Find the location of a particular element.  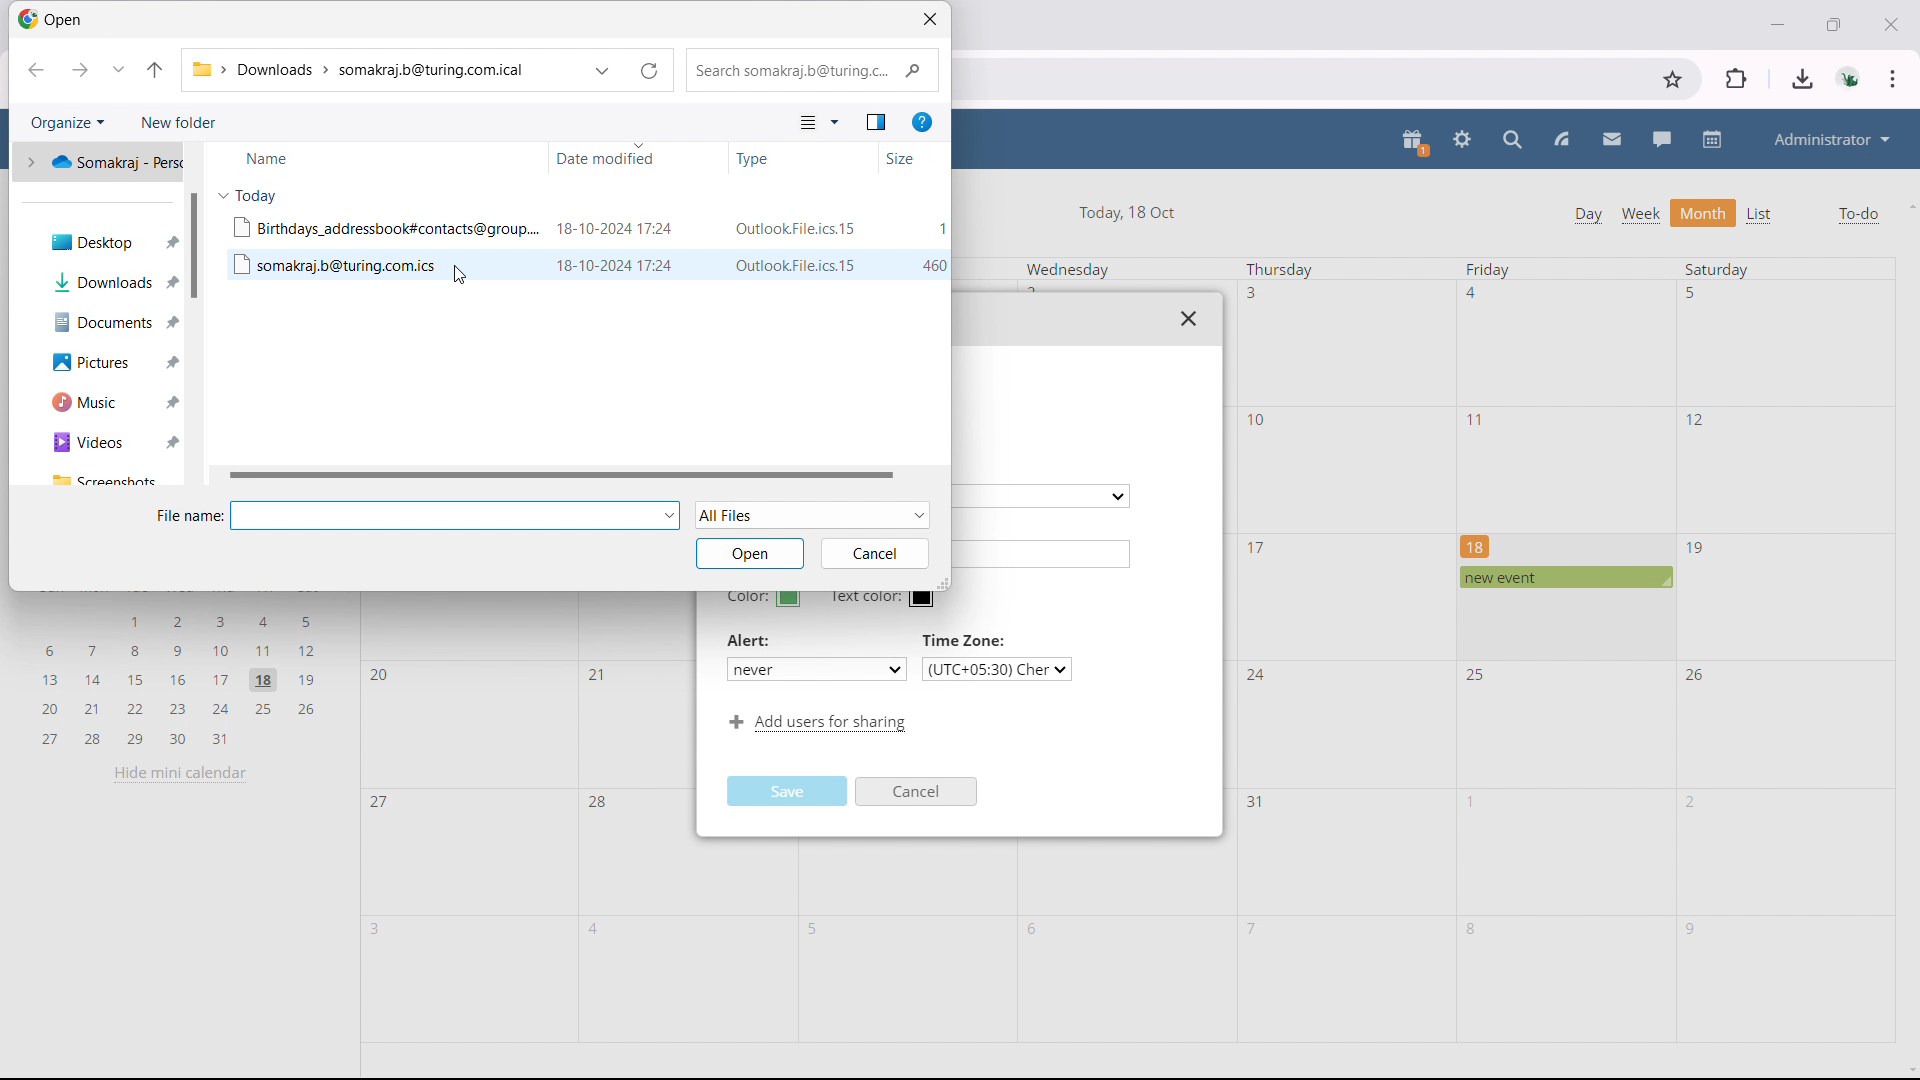

18-10-2024 17:24 is located at coordinates (616, 264).